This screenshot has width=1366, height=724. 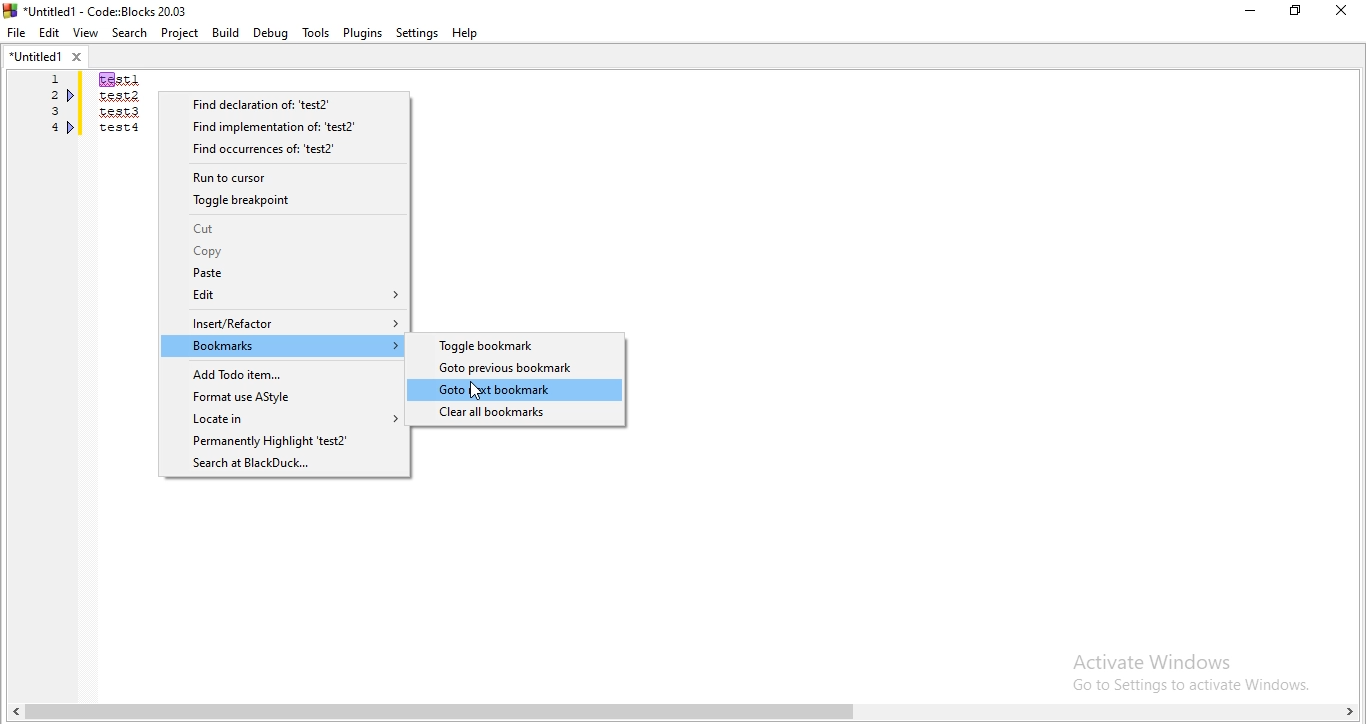 I want to click on Paste, so click(x=283, y=275).